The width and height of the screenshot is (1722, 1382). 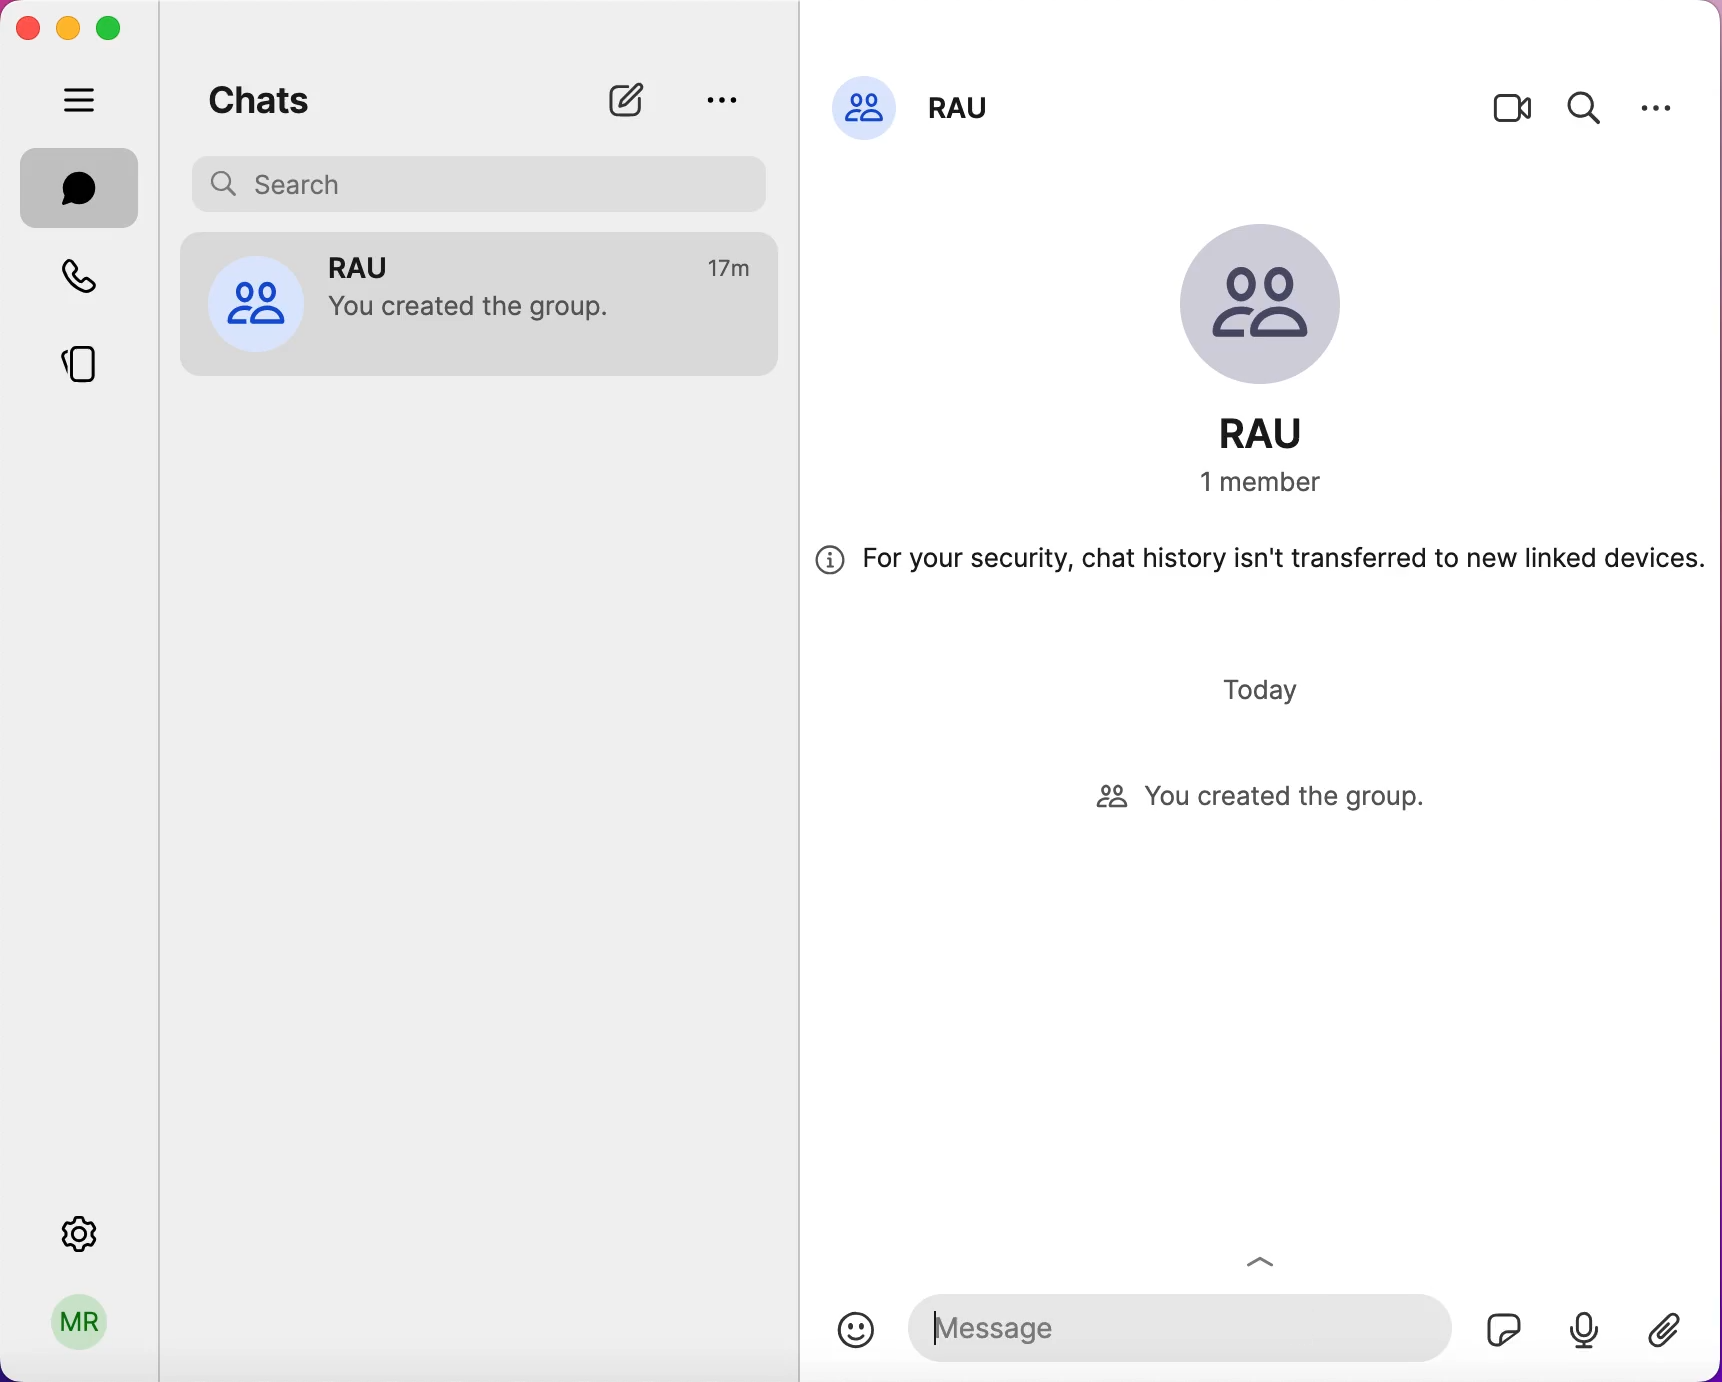 I want to click on calls, so click(x=91, y=280).